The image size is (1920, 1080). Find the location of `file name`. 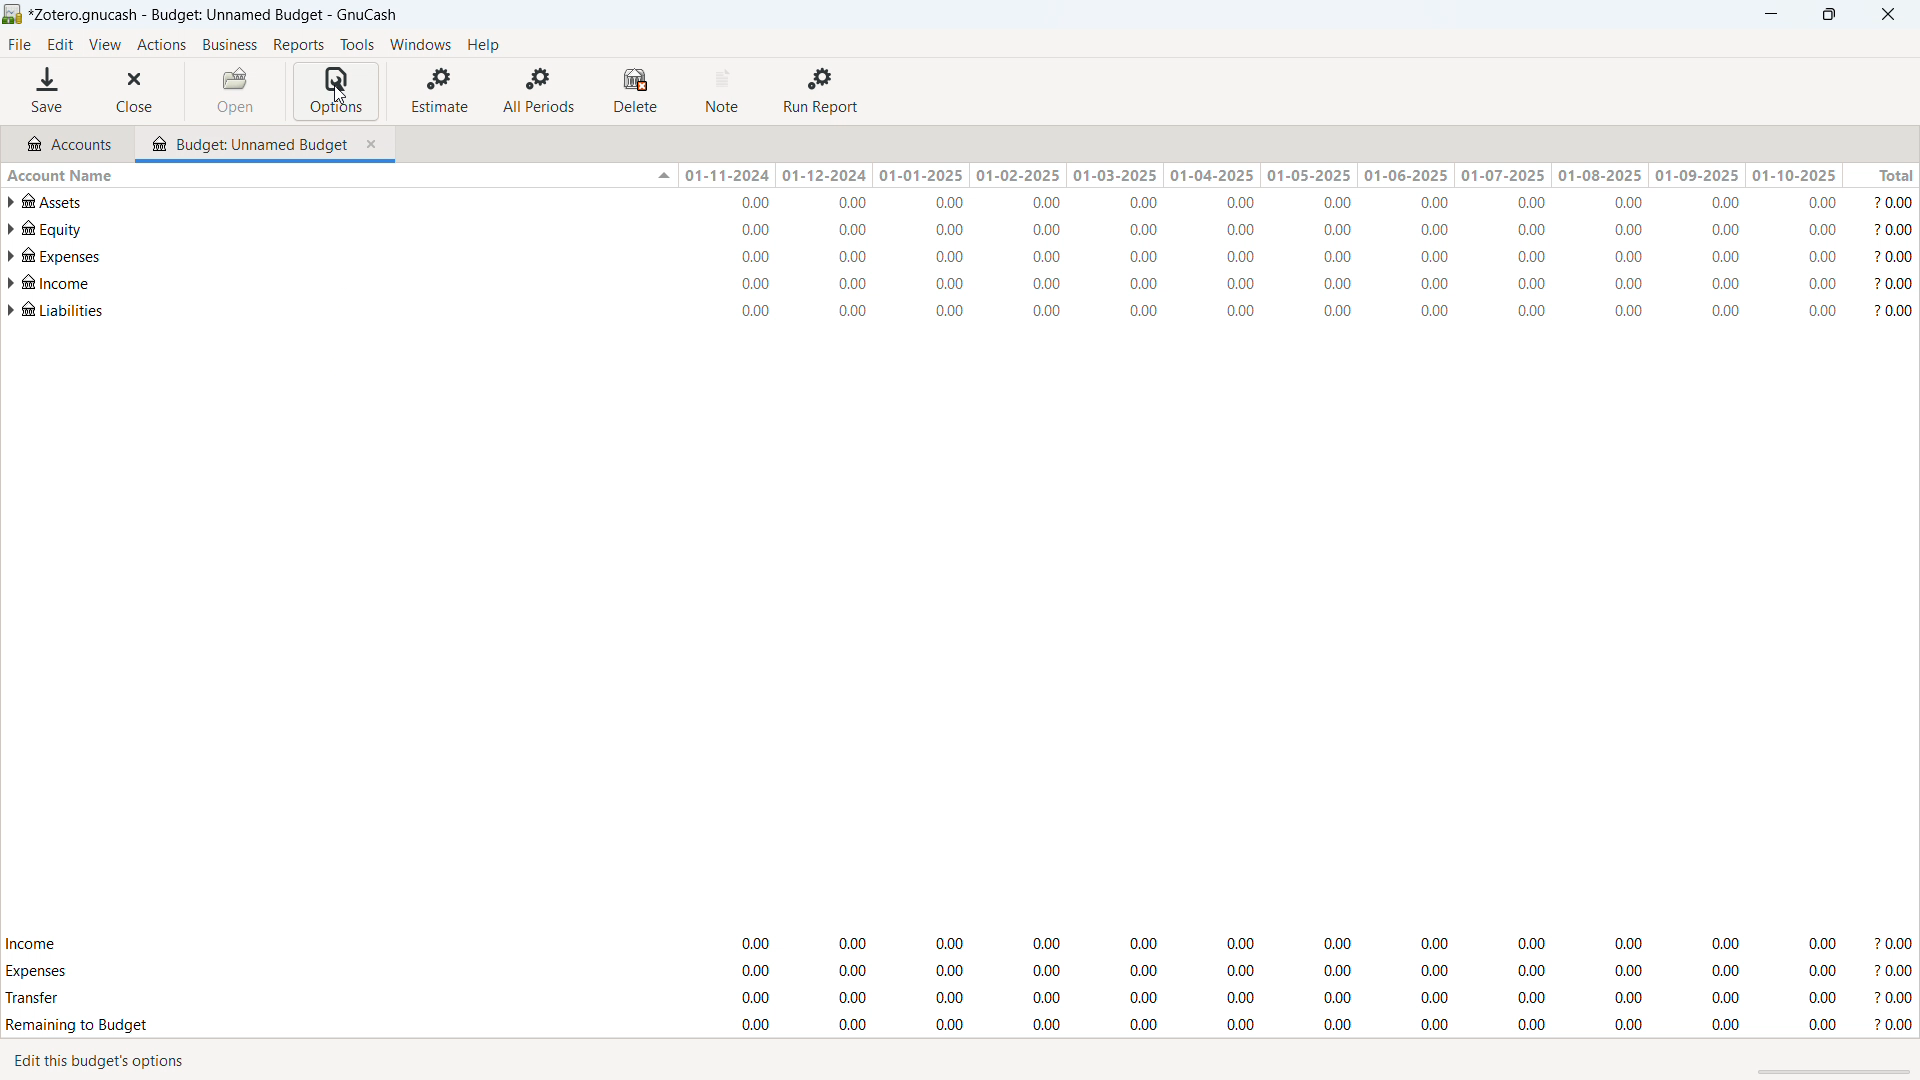

file name is located at coordinates (215, 15).